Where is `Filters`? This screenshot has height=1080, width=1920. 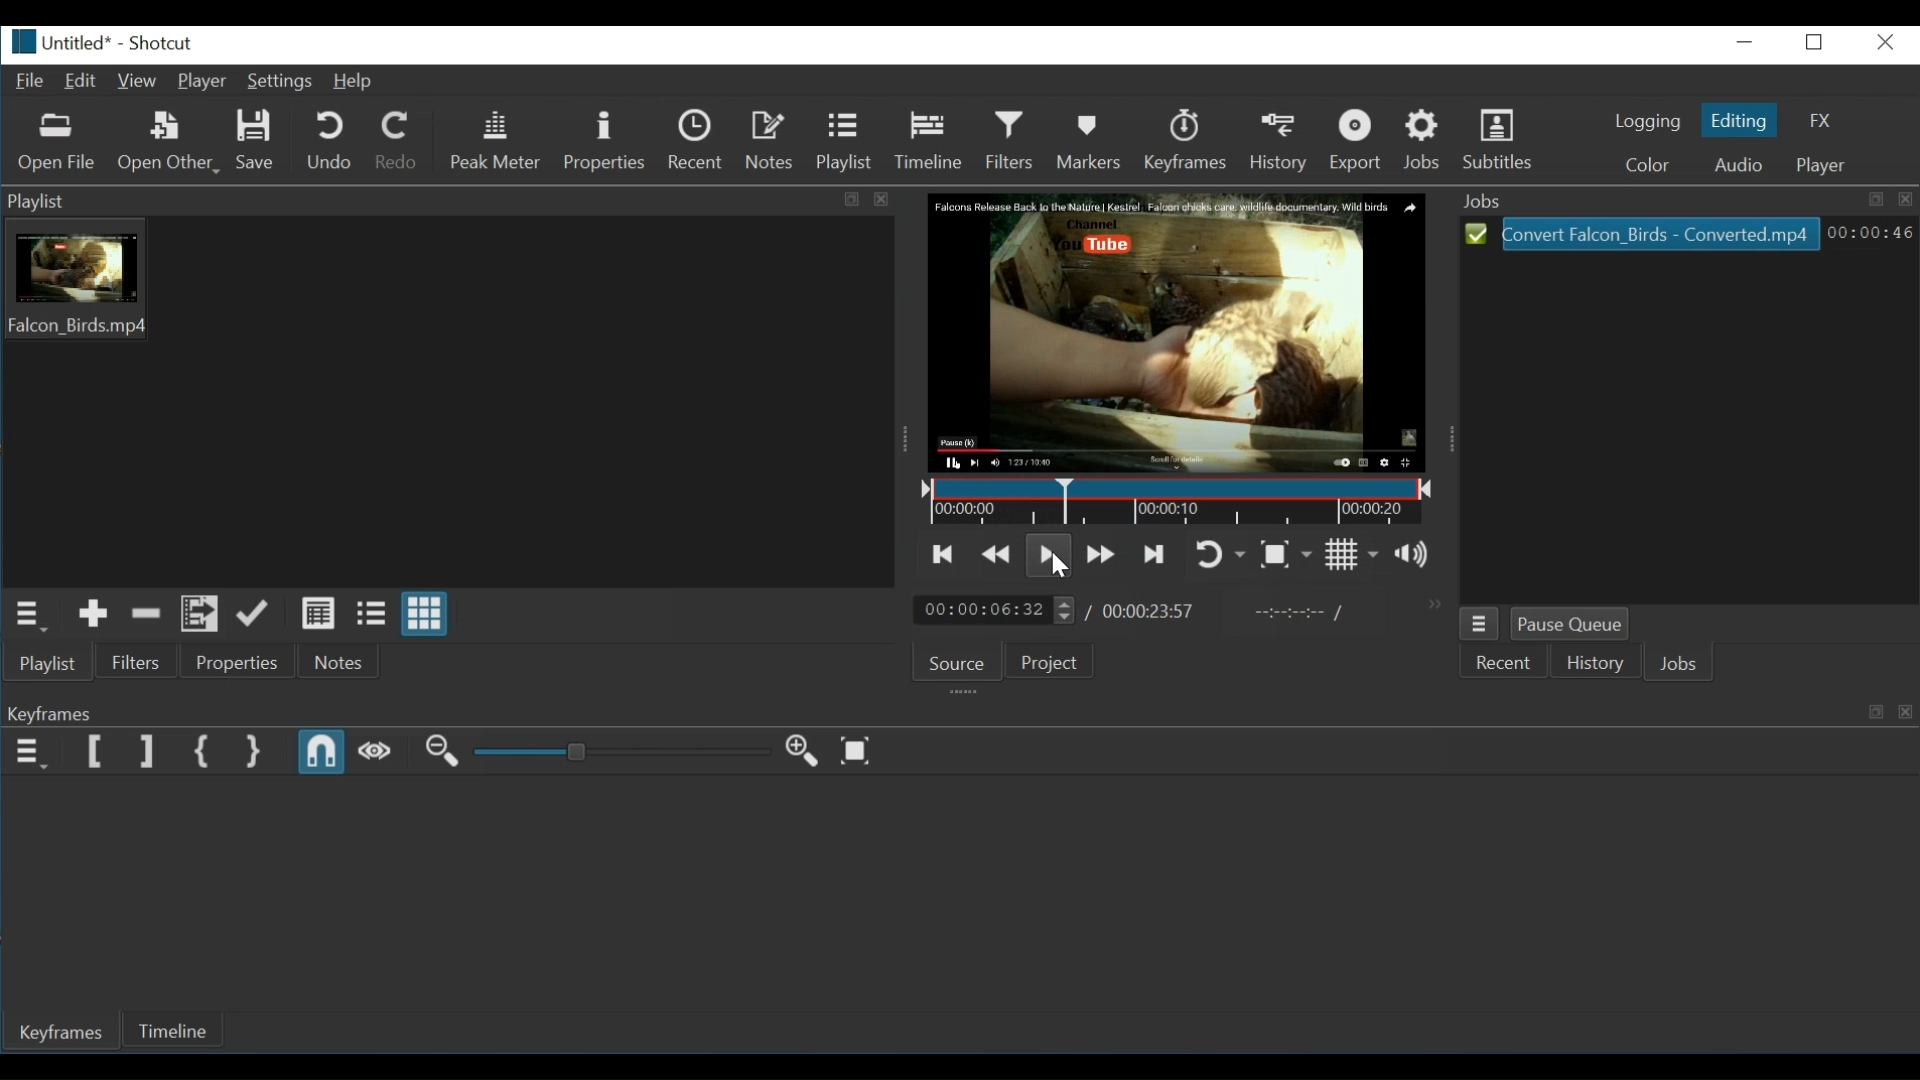 Filters is located at coordinates (1009, 140).